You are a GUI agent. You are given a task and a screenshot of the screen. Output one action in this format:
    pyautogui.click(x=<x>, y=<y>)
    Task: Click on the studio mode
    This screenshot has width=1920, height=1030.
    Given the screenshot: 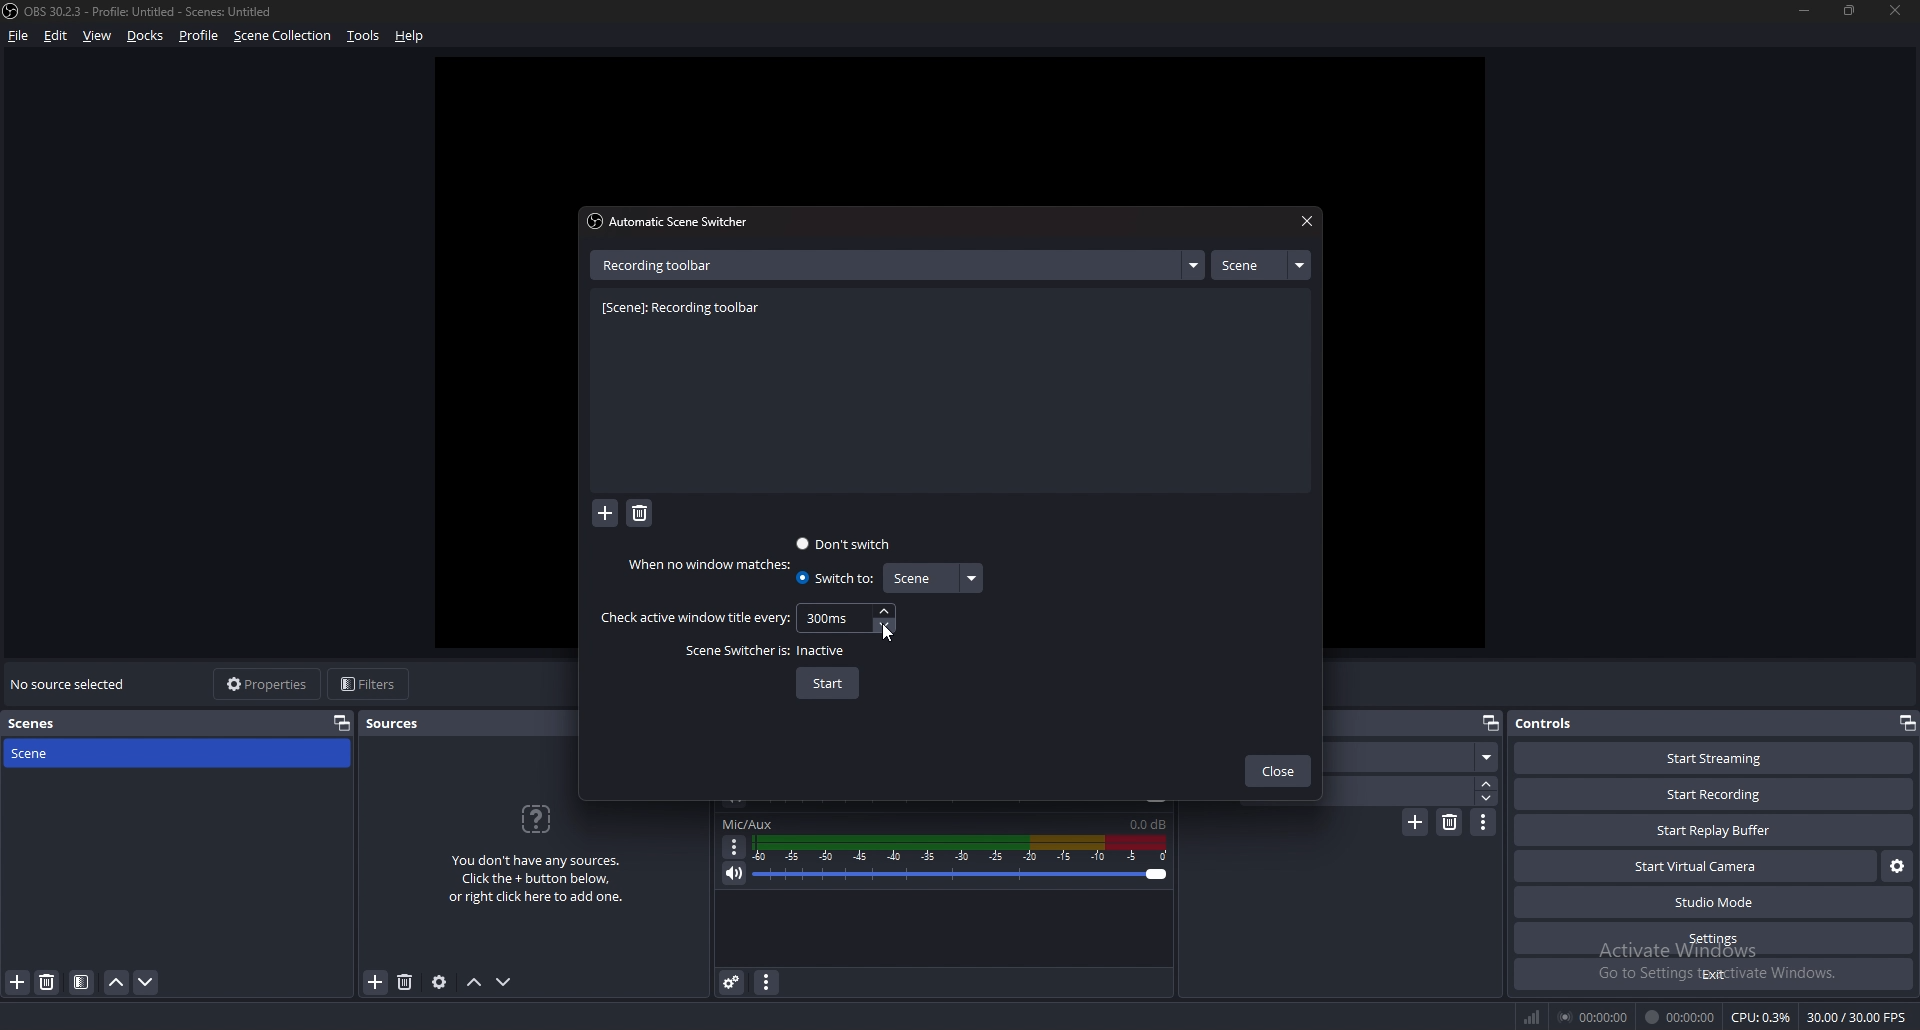 What is the action you would take?
    pyautogui.click(x=1714, y=903)
    